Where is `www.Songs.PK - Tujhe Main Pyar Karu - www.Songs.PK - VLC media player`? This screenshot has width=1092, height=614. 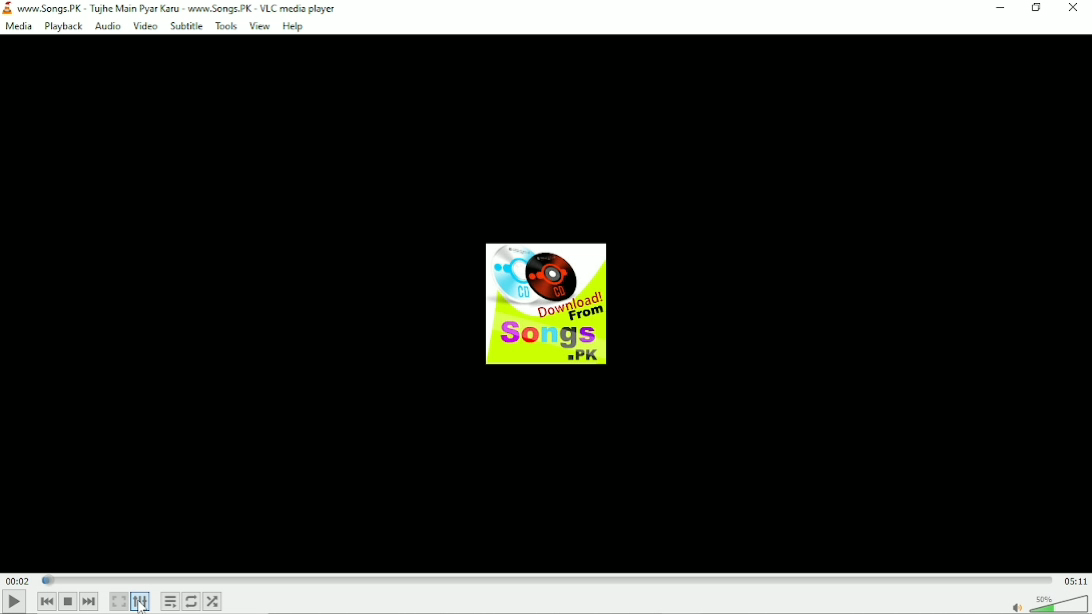
www.Songs.PK - Tujhe Main Pyar Karu - www.Songs.PK - VLC media player is located at coordinates (171, 8).